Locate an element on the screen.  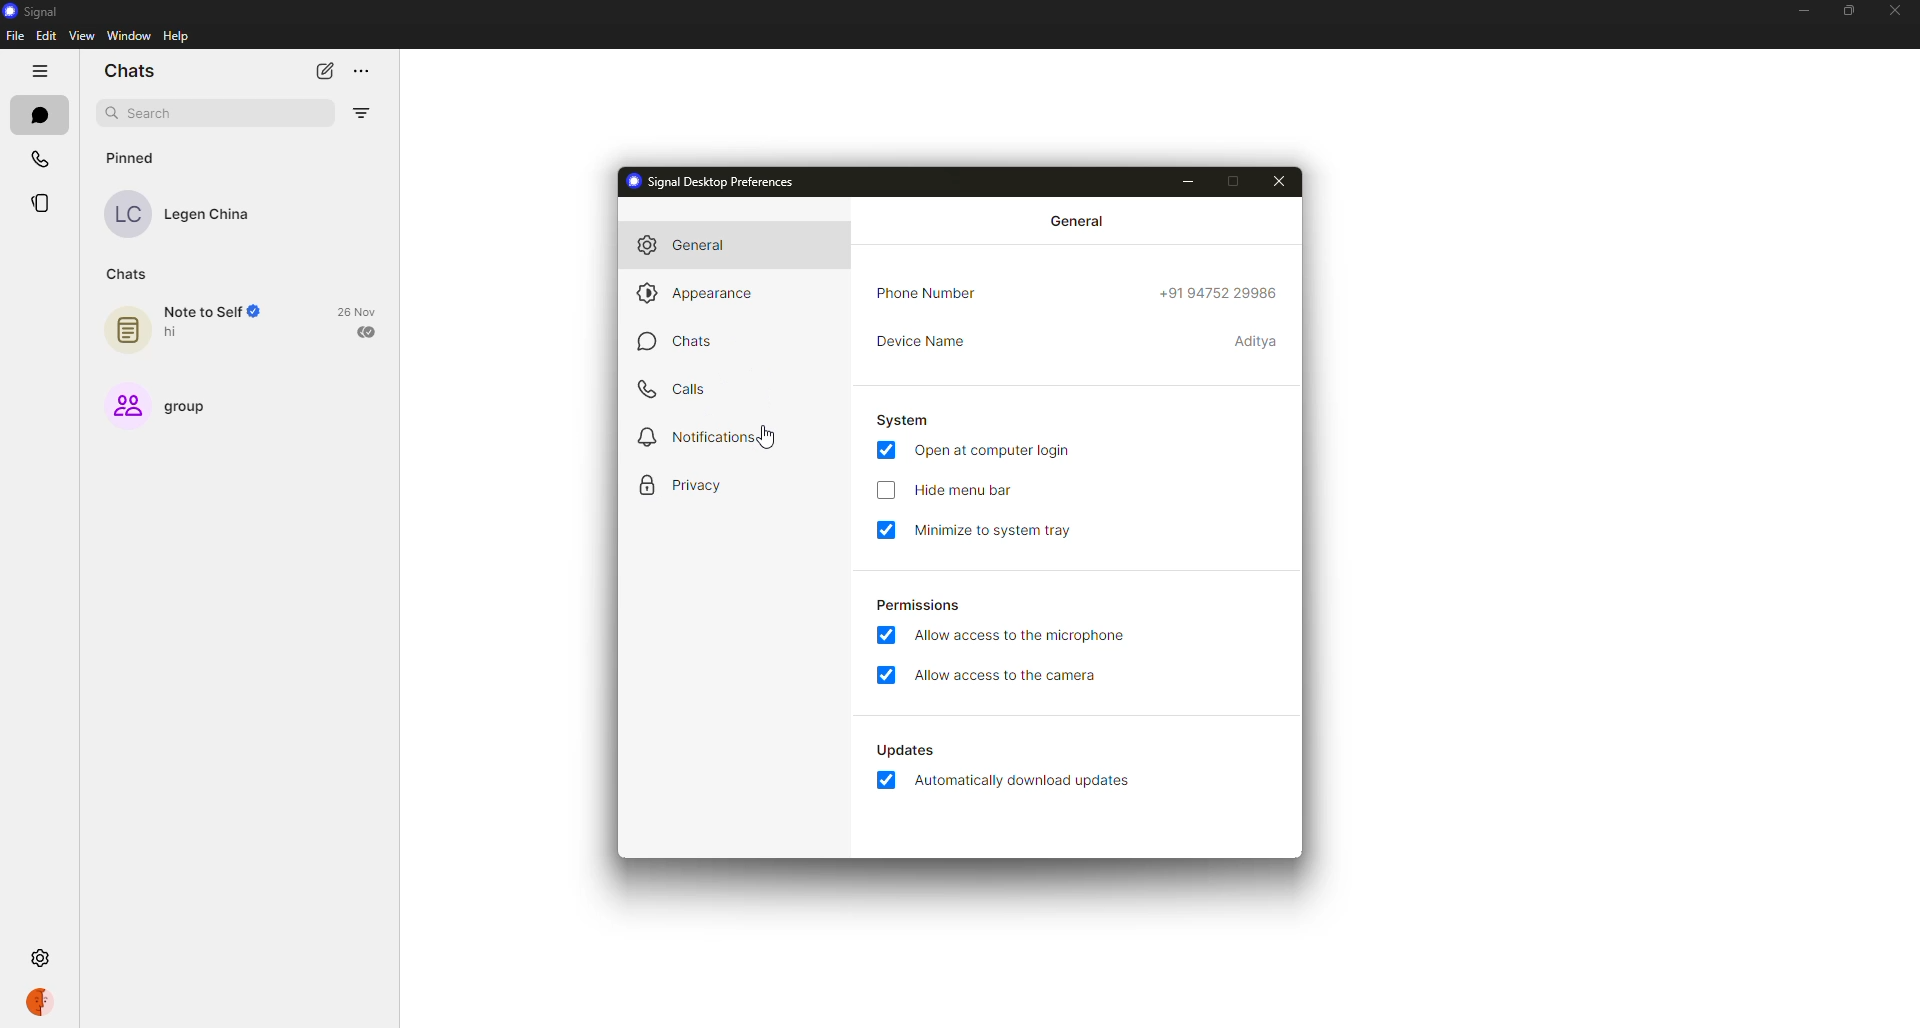
maximize is located at coordinates (1852, 7).